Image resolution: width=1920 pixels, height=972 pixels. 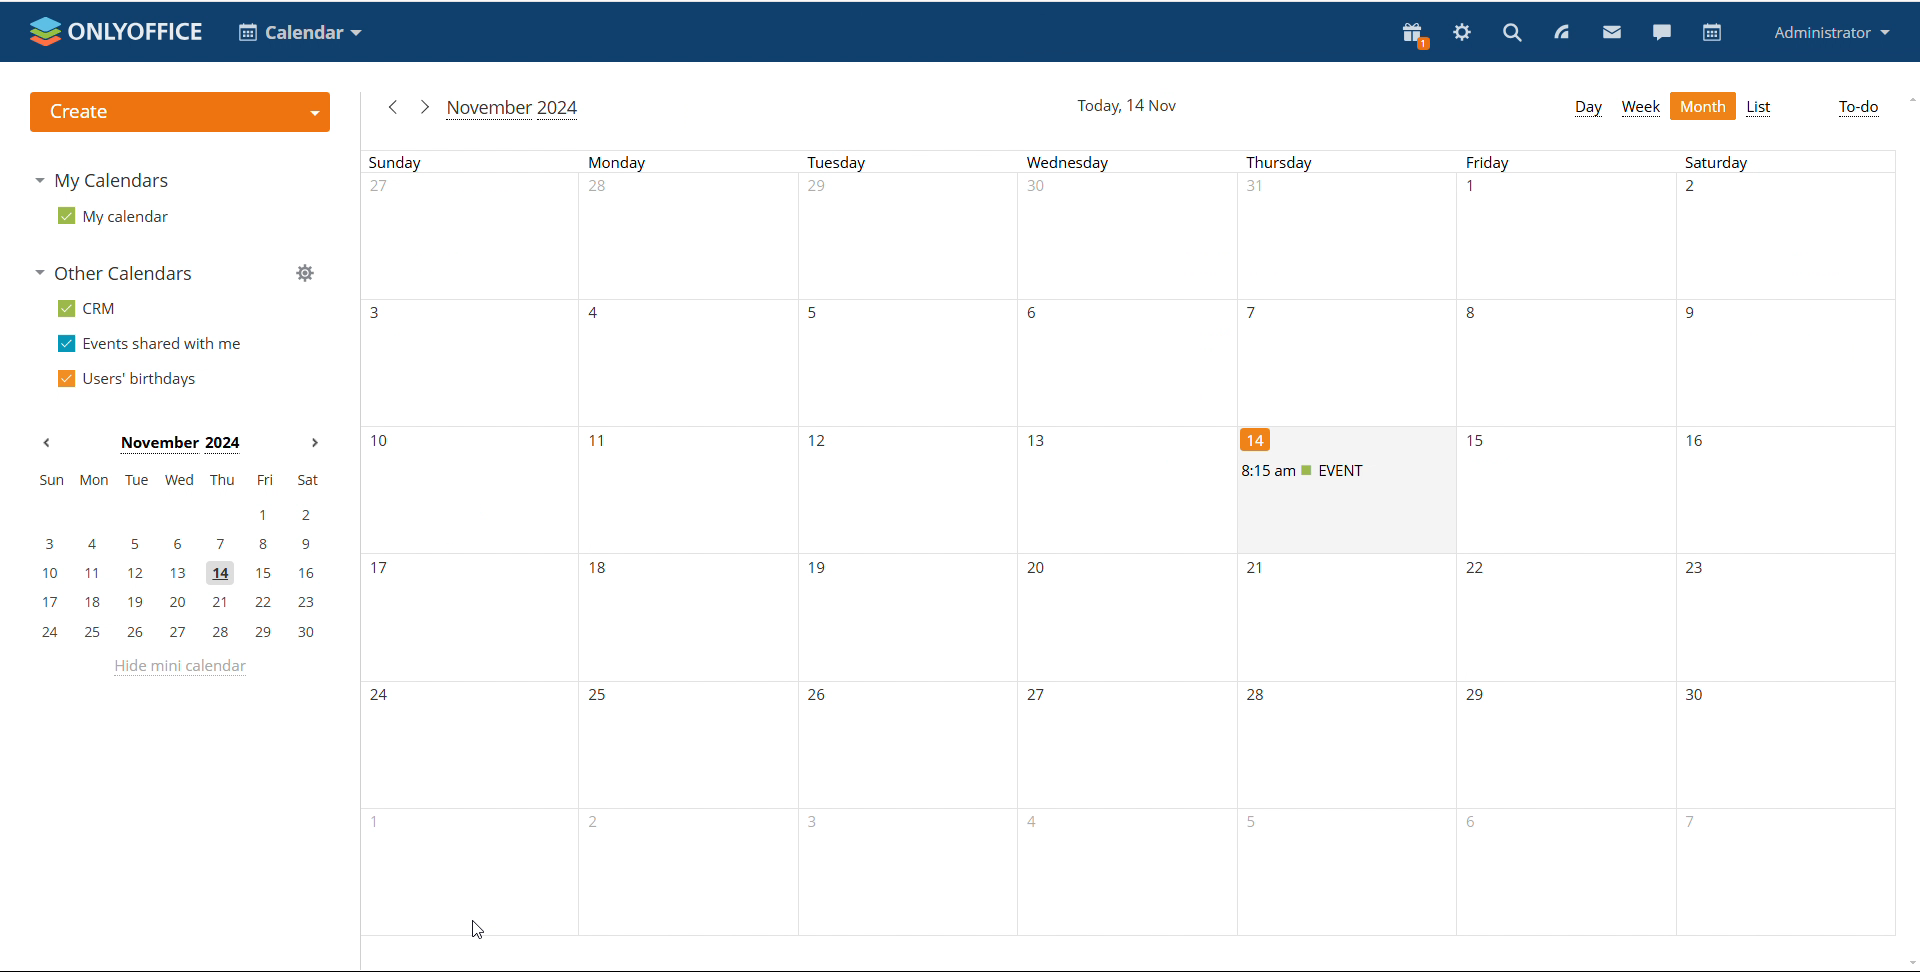 What do you see at coordinates (183, 671) in the screenshot?
I see `hide mini calendar` at bounding box center [183, 671].